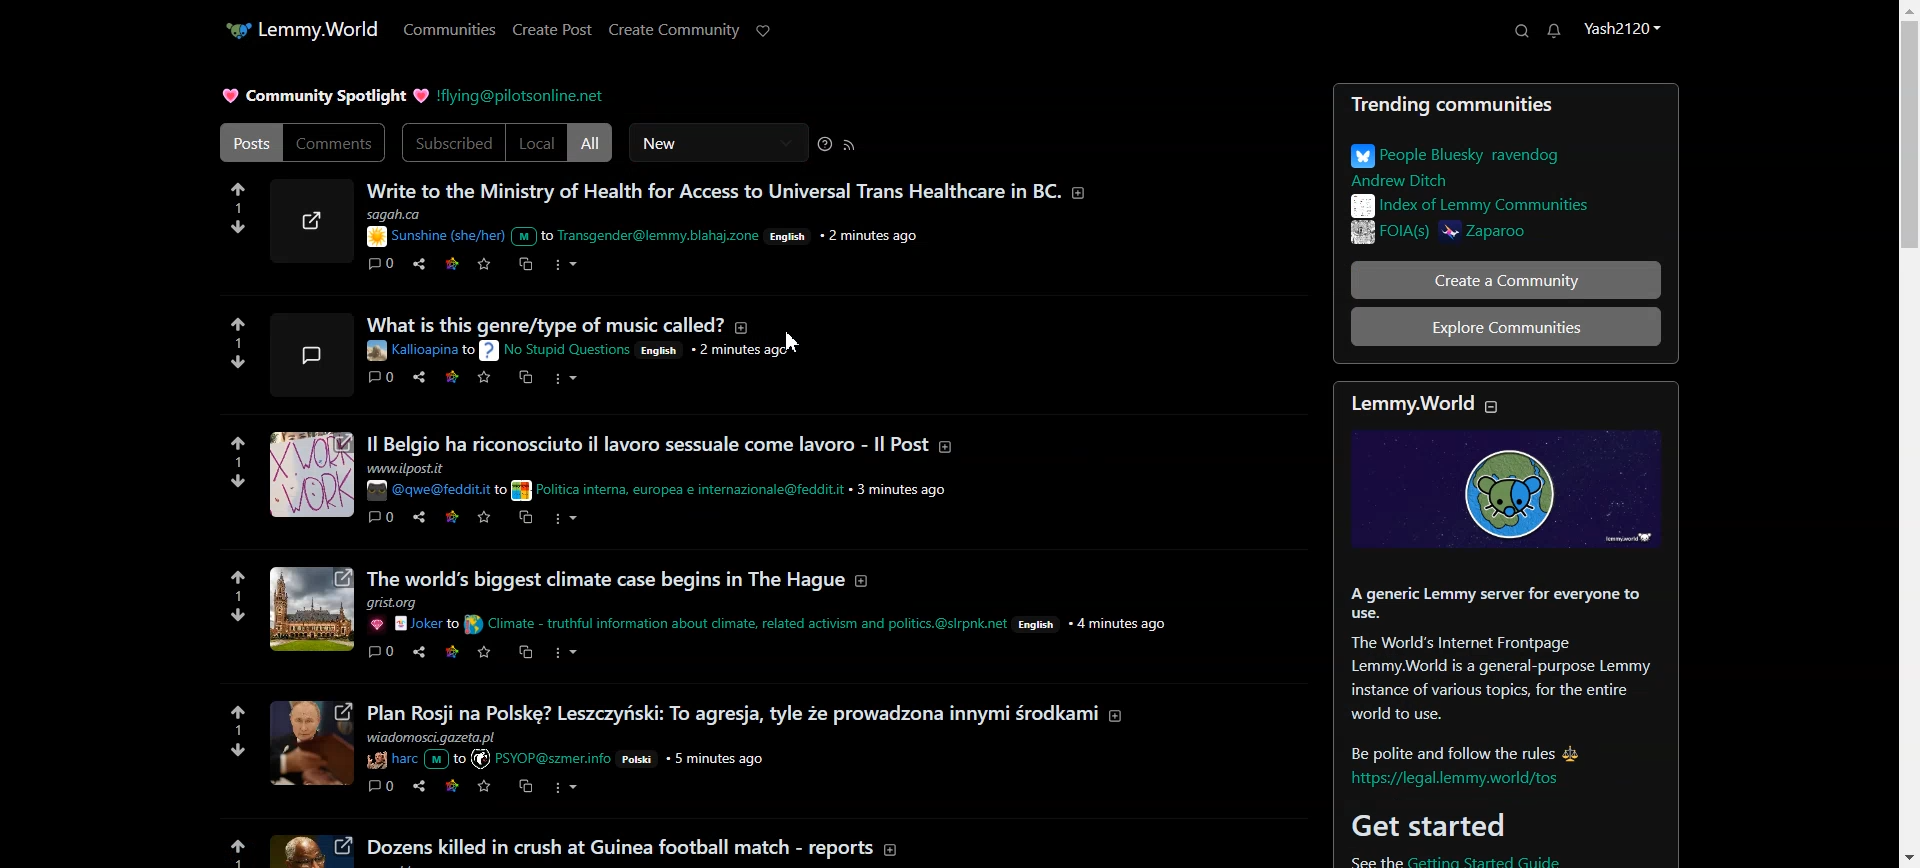  Describe the element at coordinates (421, 350) in the screenshot. I see `monsieurphi to [I monsieur_phi@indymotion.fr` at that location.